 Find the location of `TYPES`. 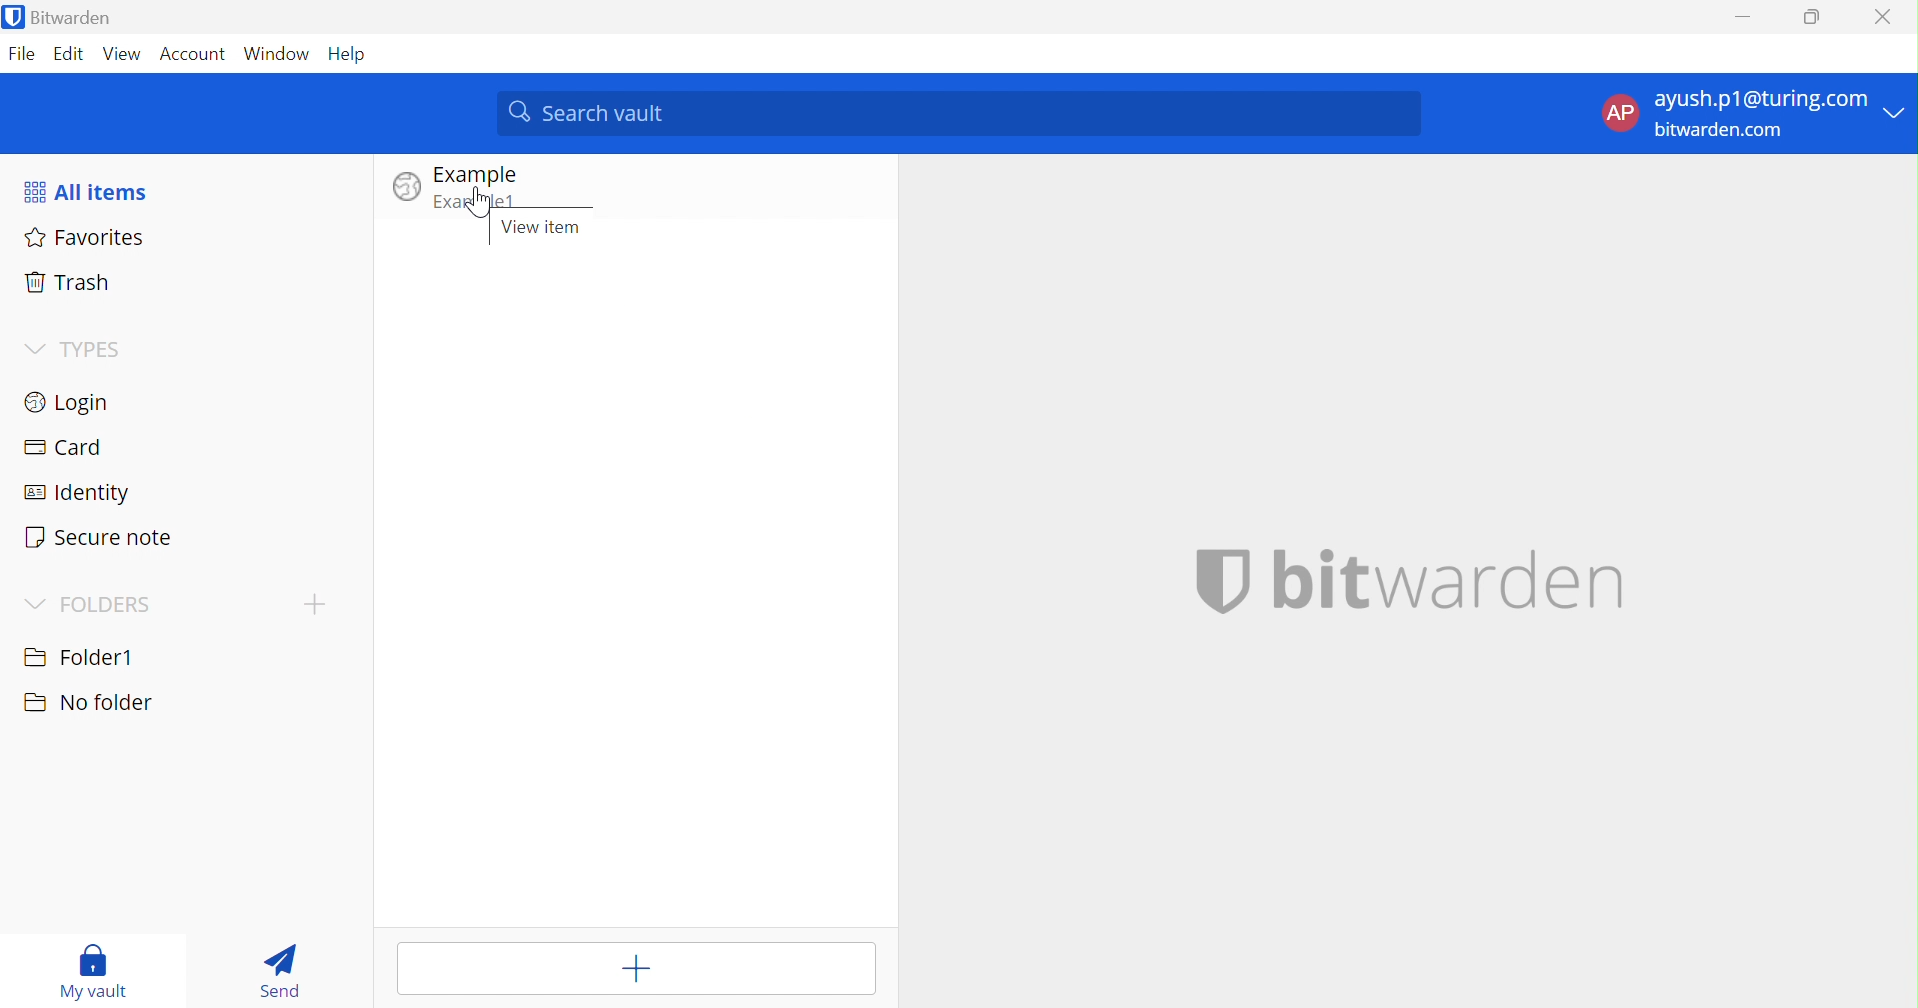

TYPES is located at coordinates (94, 351).